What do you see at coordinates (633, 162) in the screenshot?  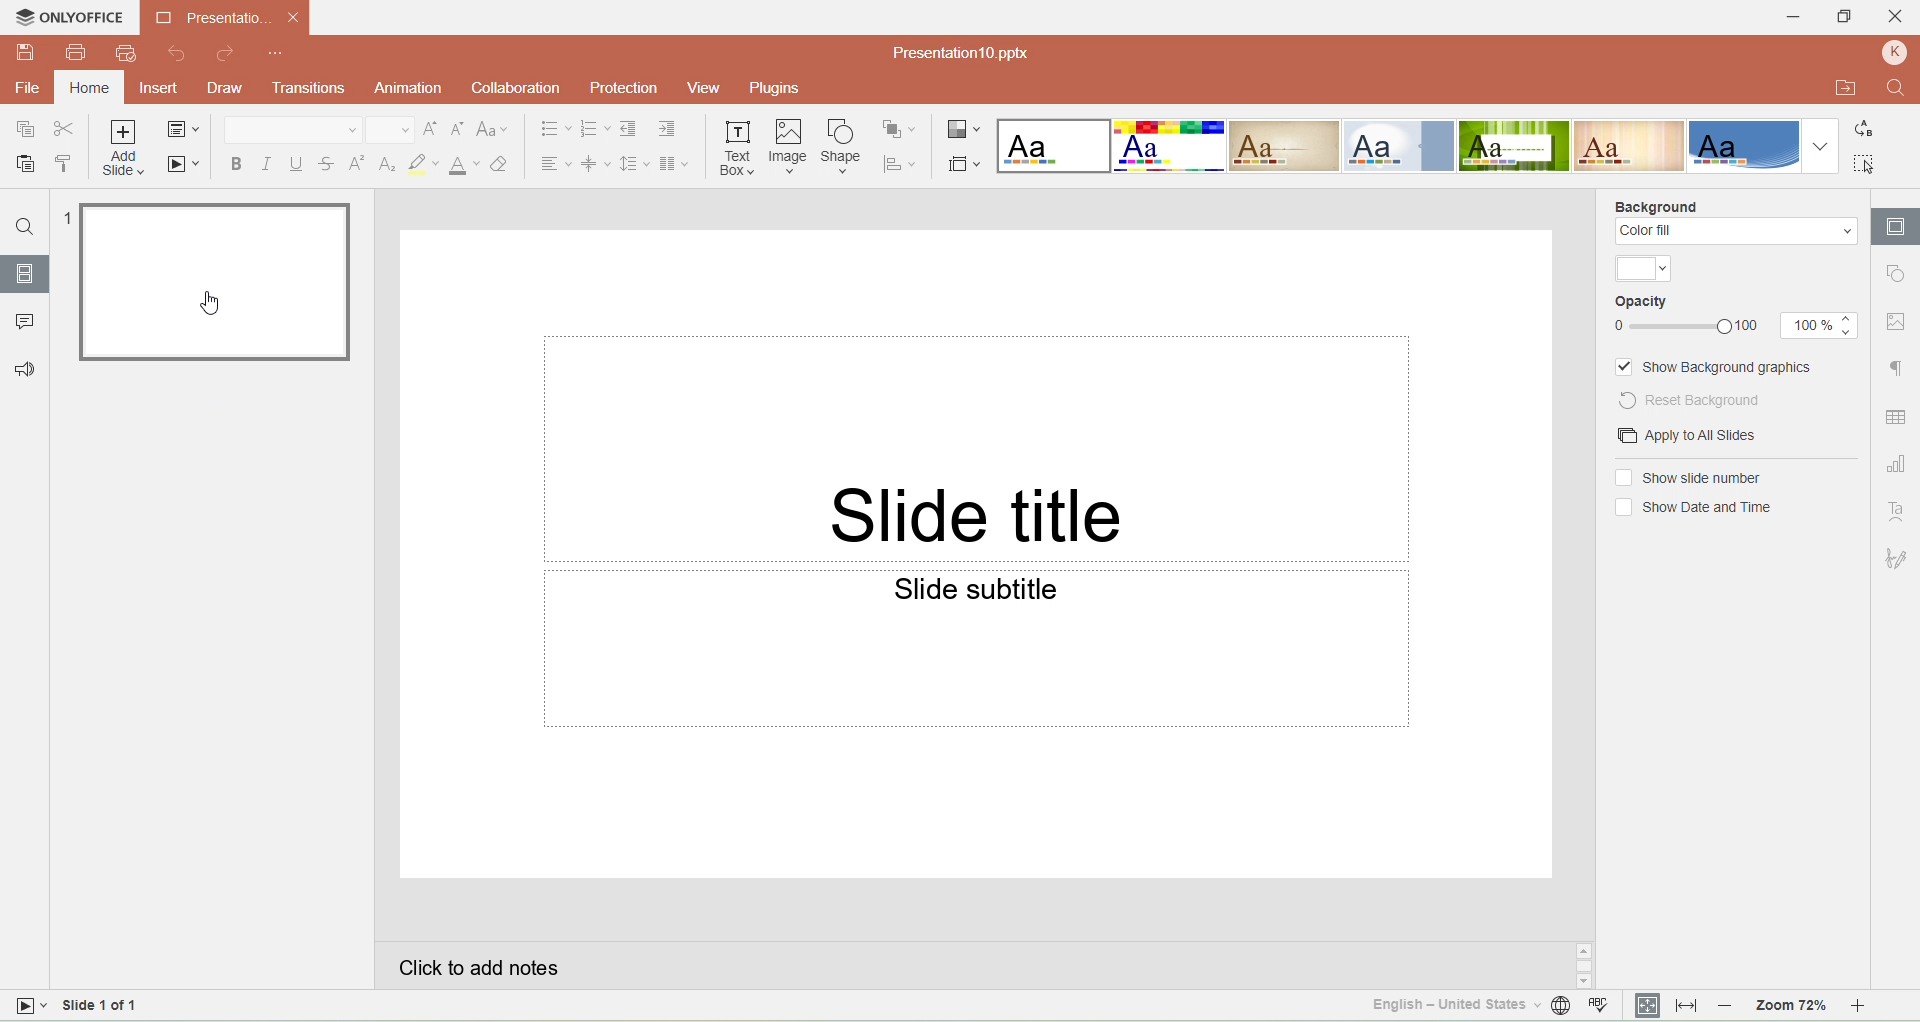 I see `Line spacing` at bounding box center [633, 162].